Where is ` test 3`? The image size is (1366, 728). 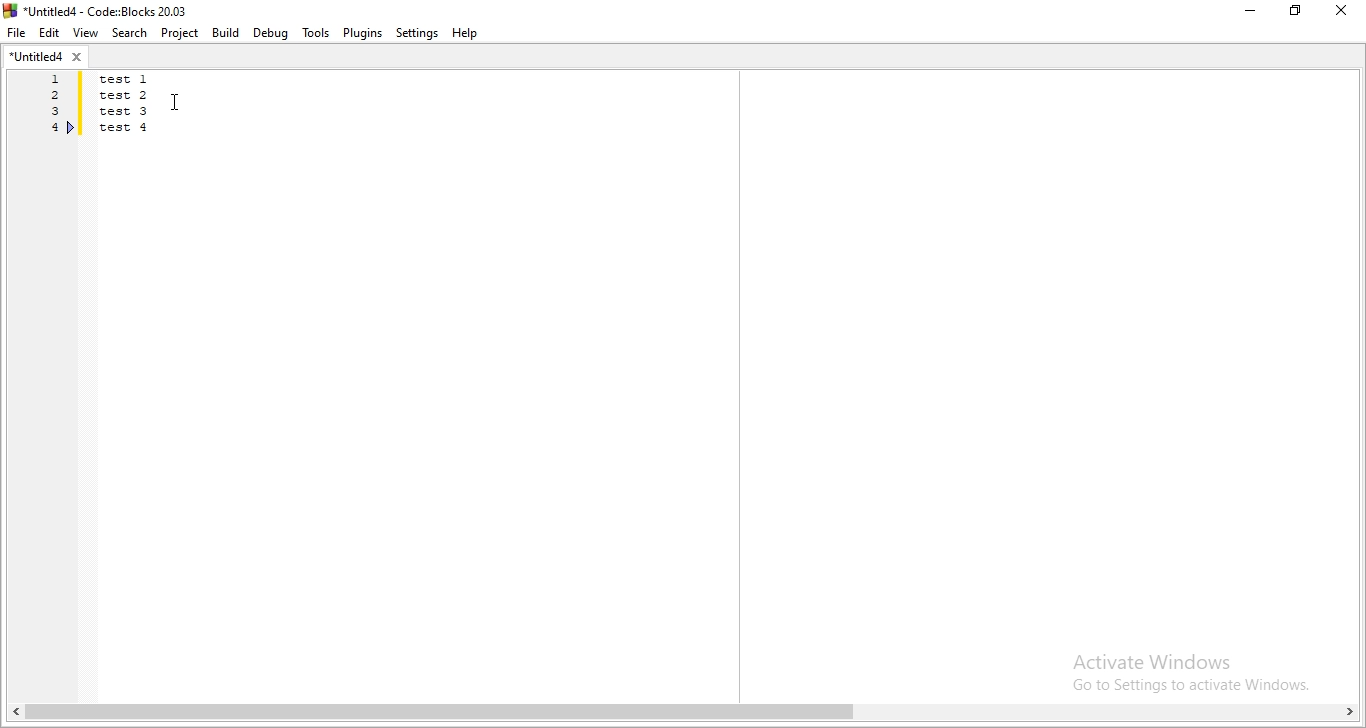
 test 3 is located at coordinates (127, 113).